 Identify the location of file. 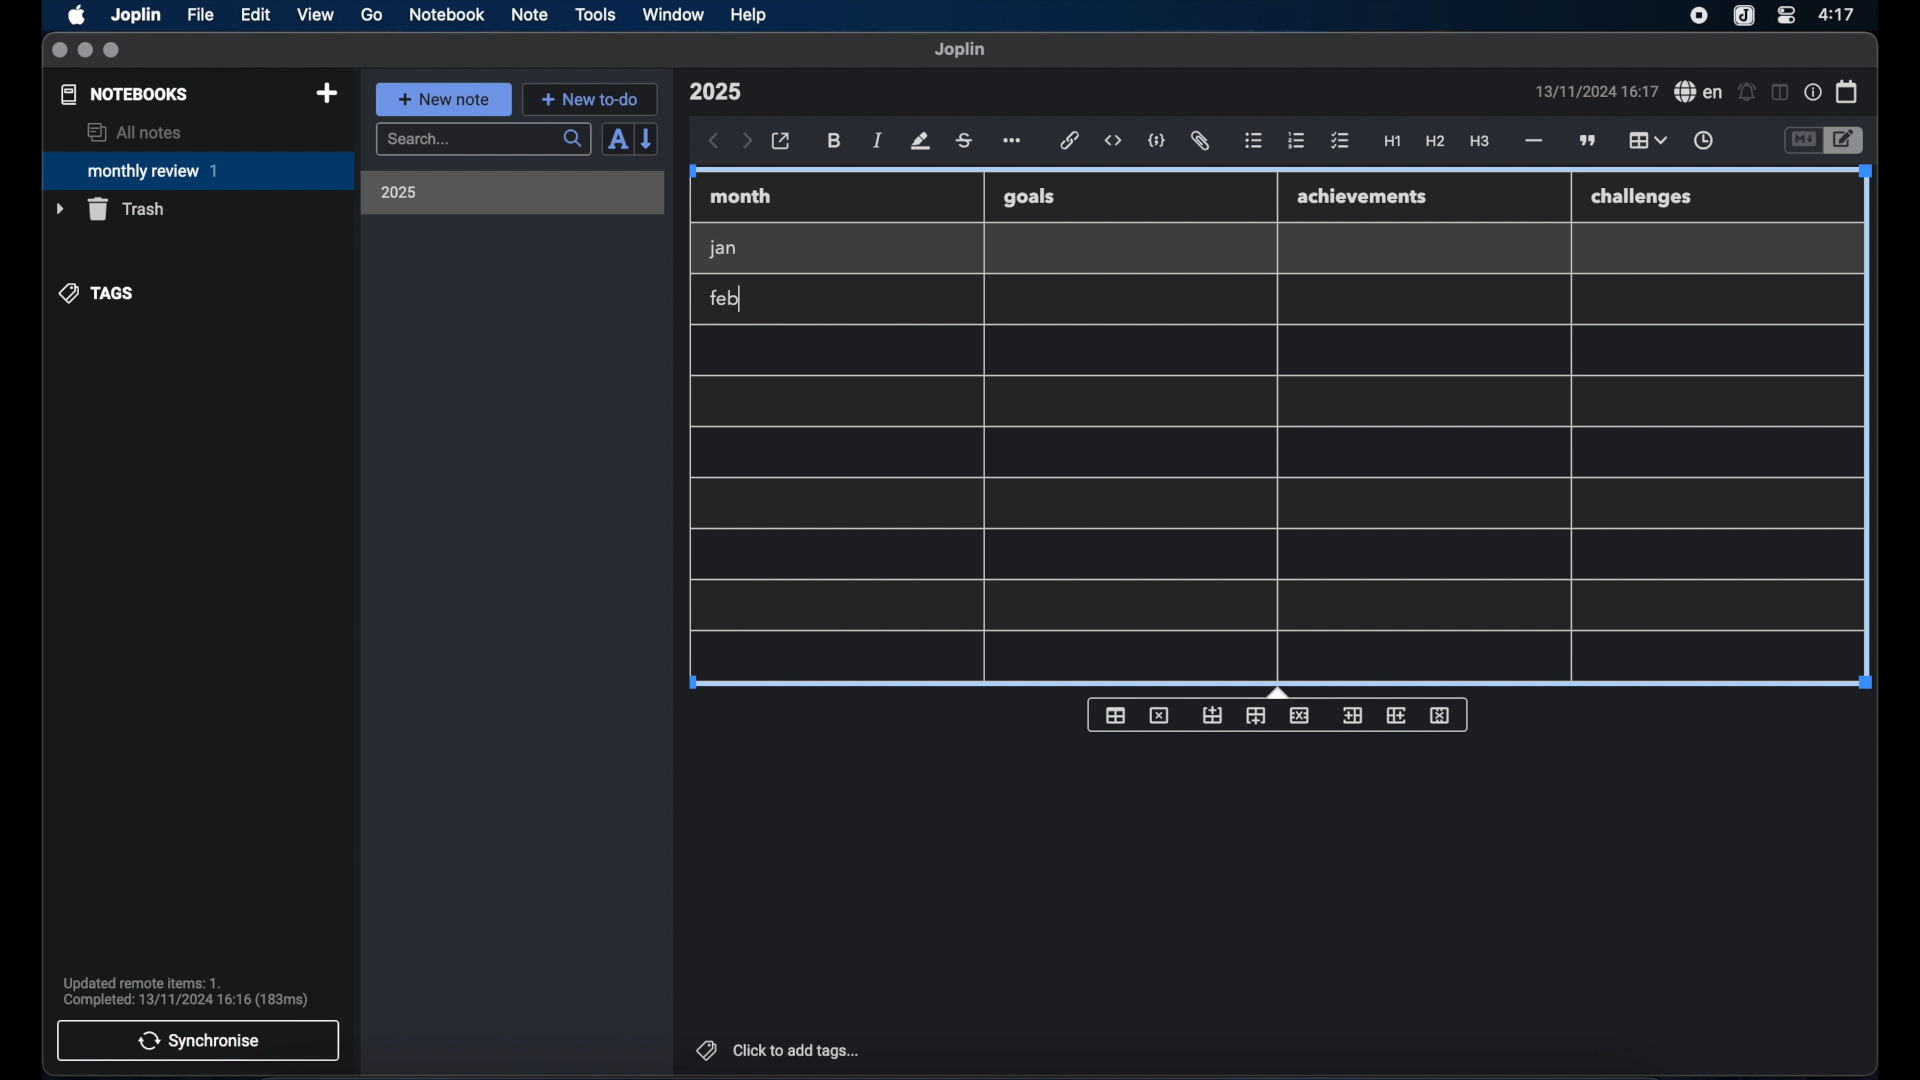
(200, 15).